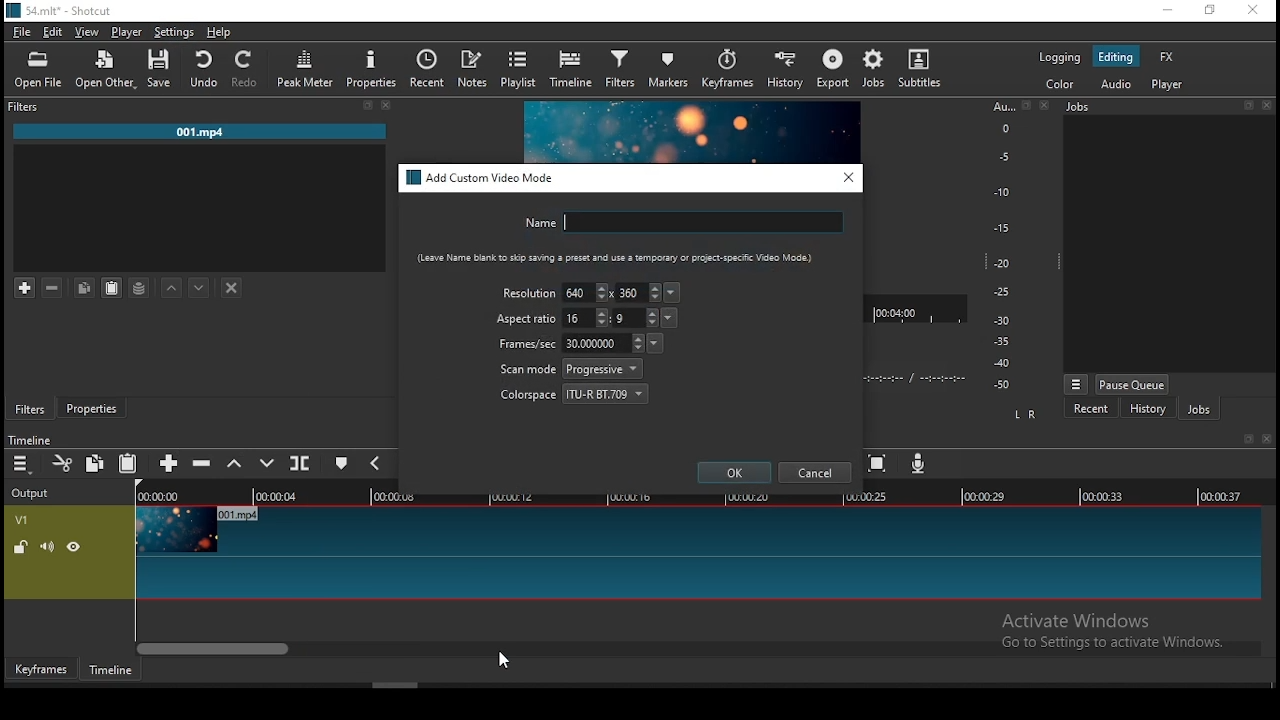 The height and width of the screenshot is (720, 1280). Describe the element at coordinates (129, 464) in the screenshot. I see `paste` at that location.